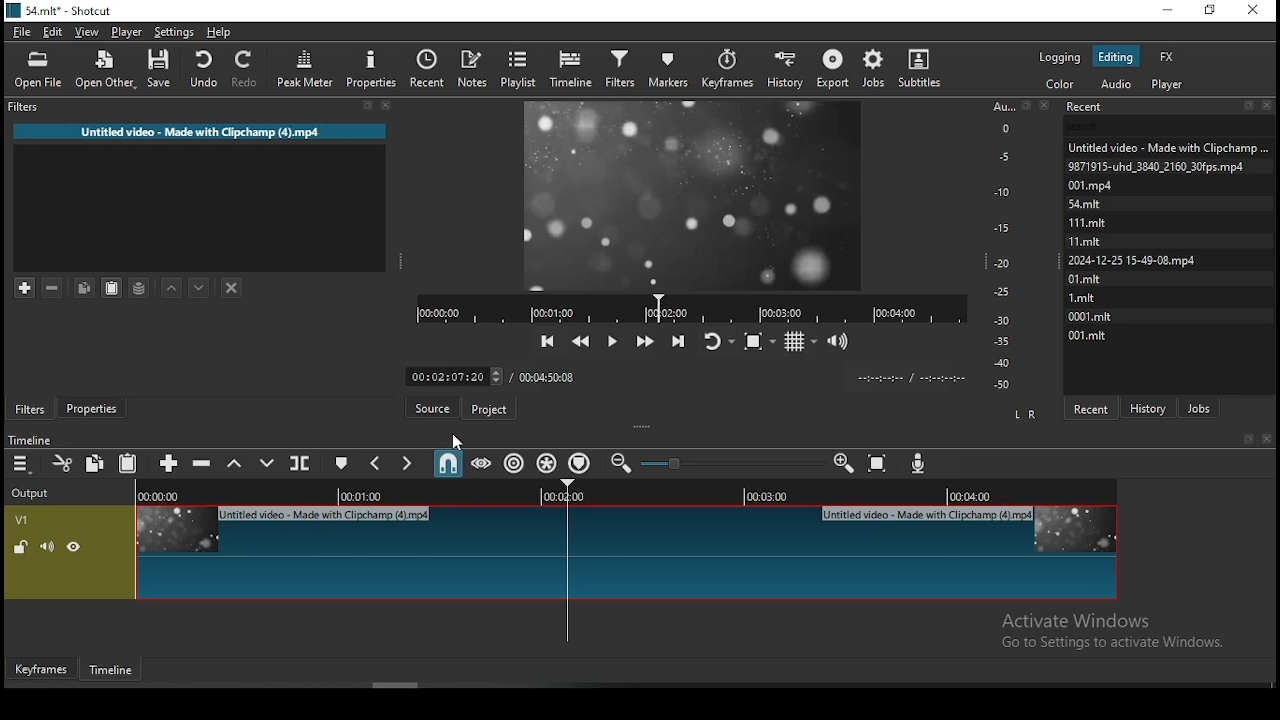 This screenshot has height=720, width=1280. What do you see at coordinates (1168, 107) in the screenshot?
I see `Recent` at bounding box center [1168, 107].